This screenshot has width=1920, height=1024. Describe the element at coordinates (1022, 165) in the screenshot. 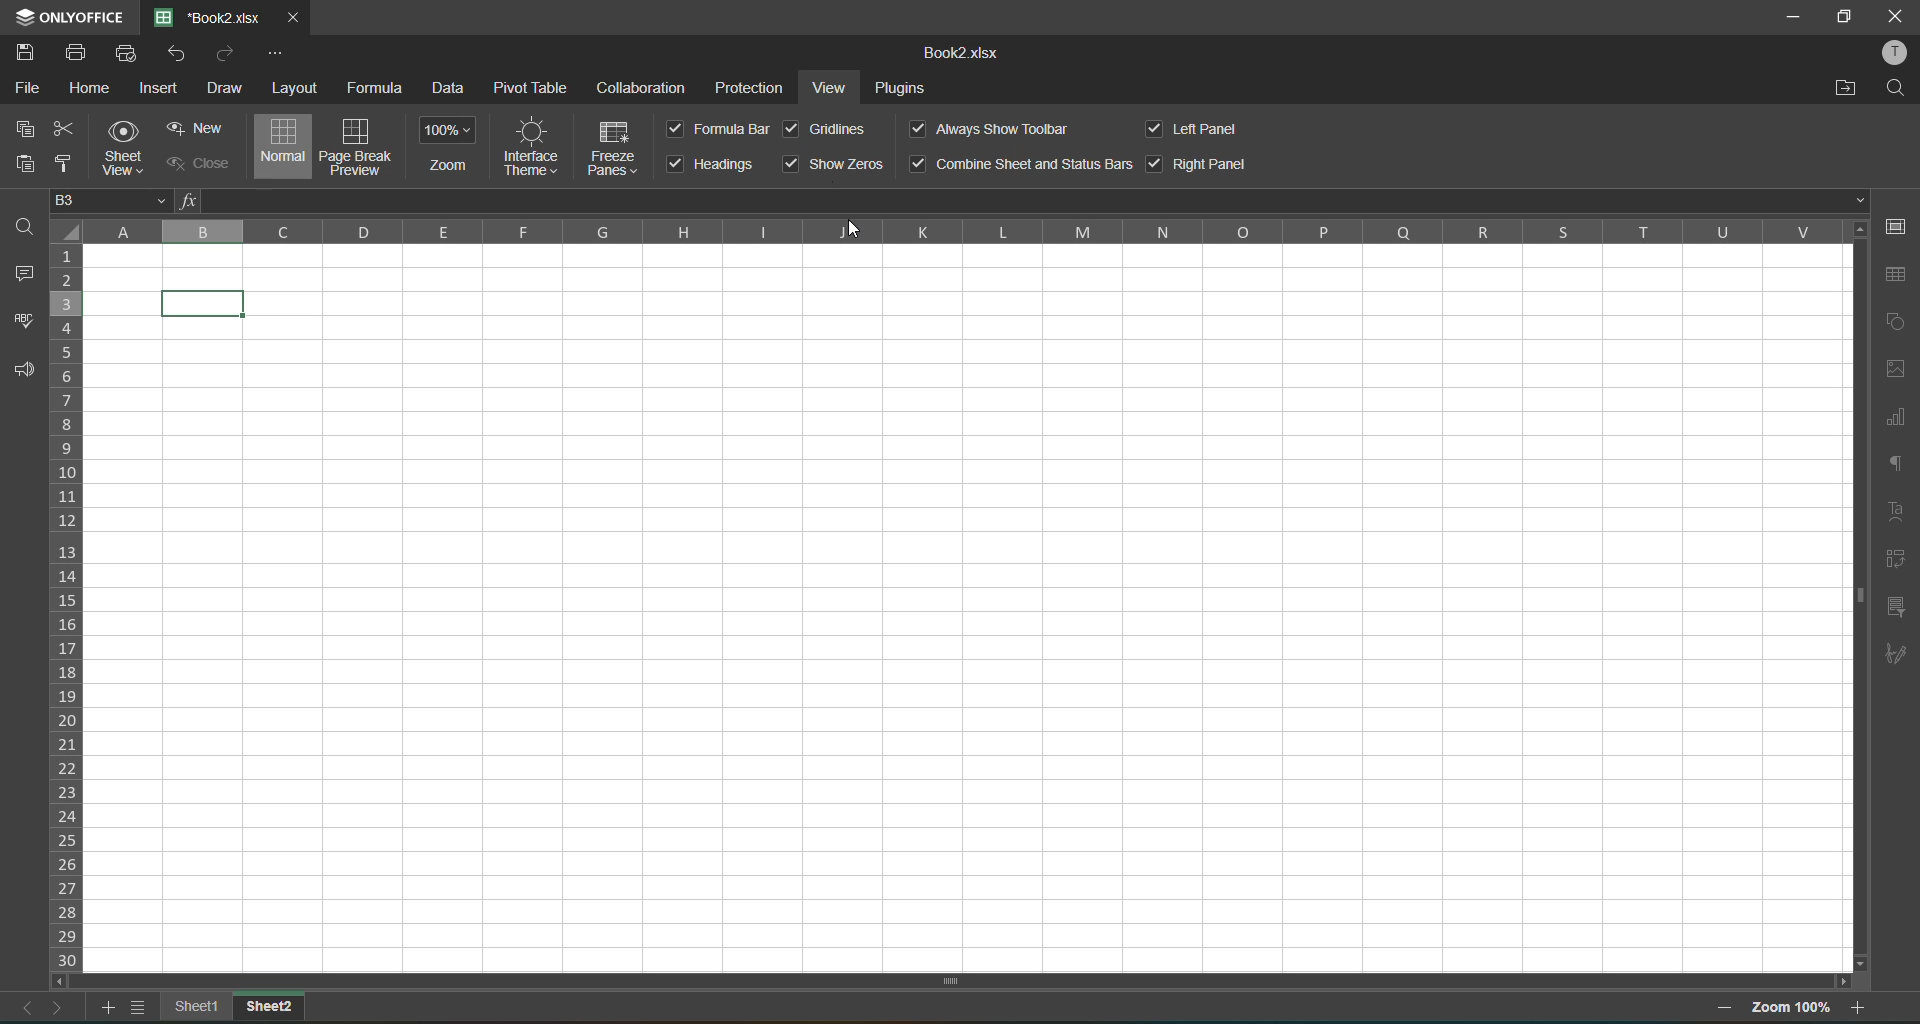

I see `combine sheet and status  bars` at that location.